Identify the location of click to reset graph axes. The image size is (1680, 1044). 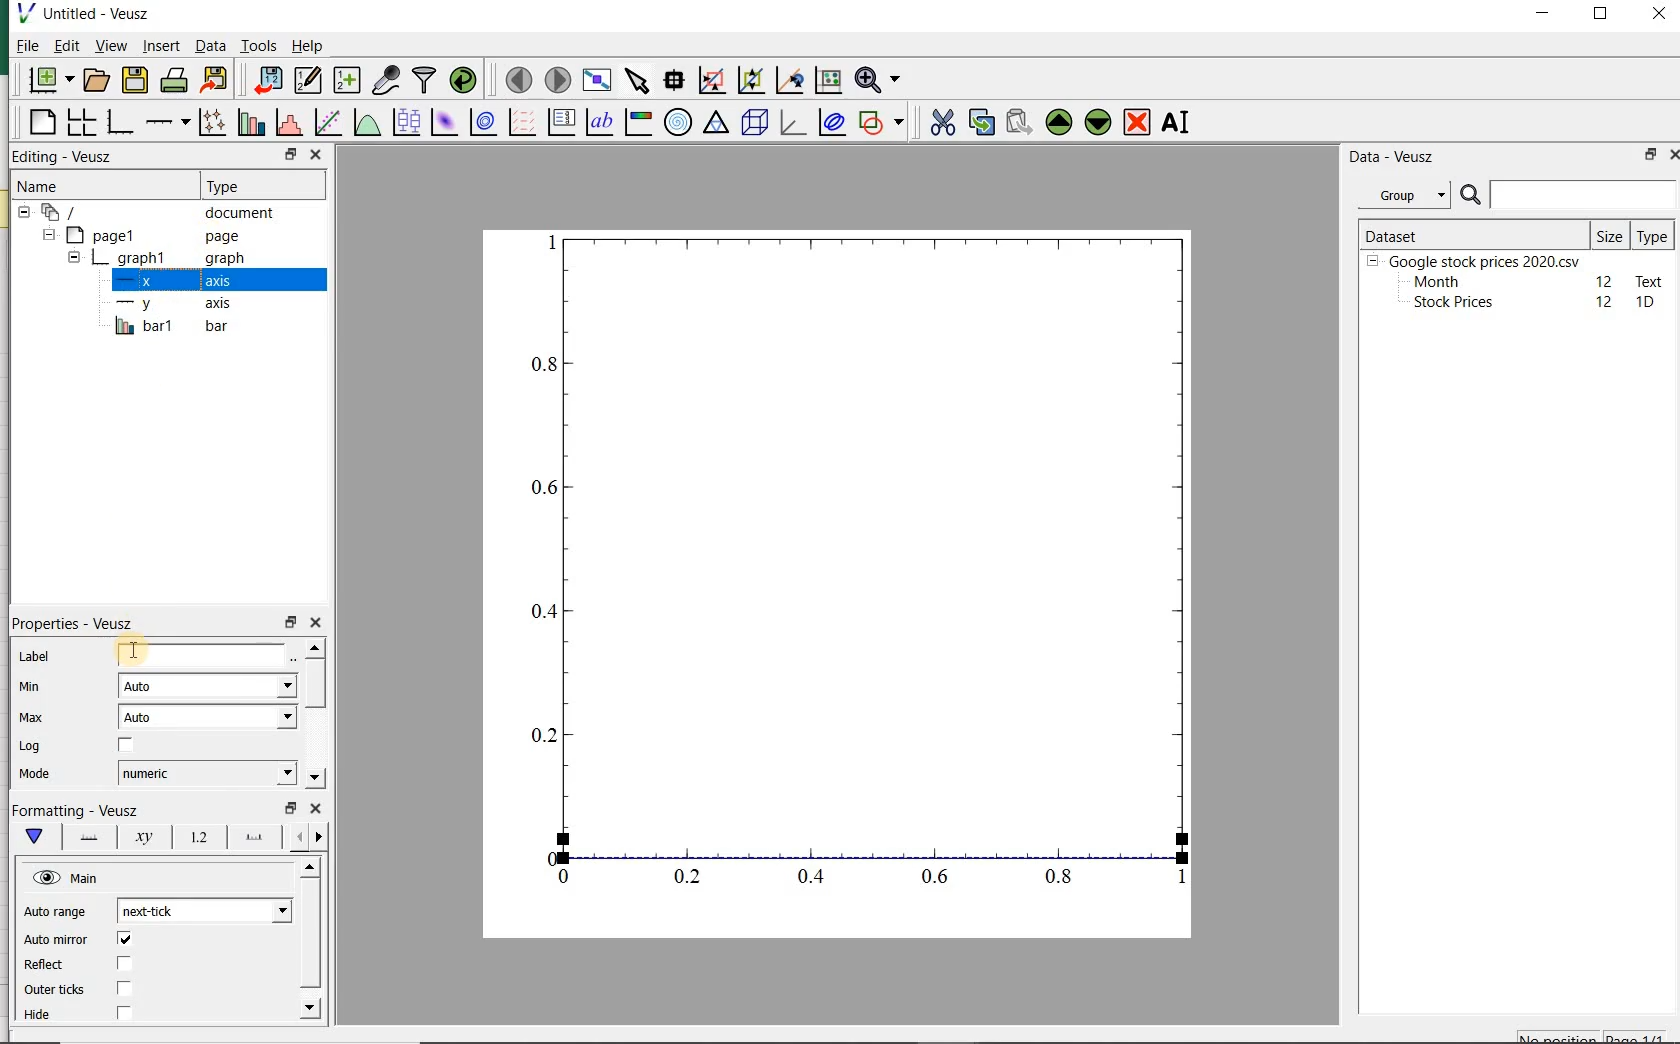
(826, 81).